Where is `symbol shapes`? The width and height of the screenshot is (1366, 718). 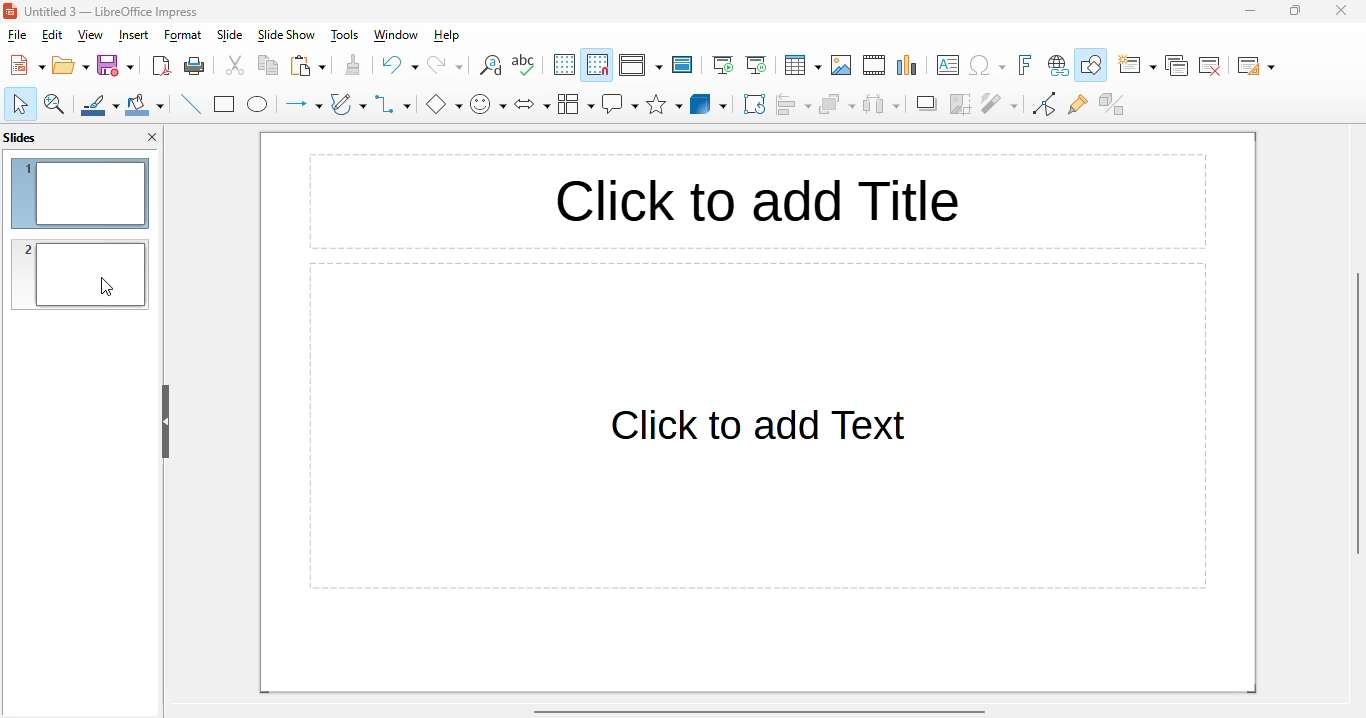
symbol shapes is located at coordinates (488, 106).